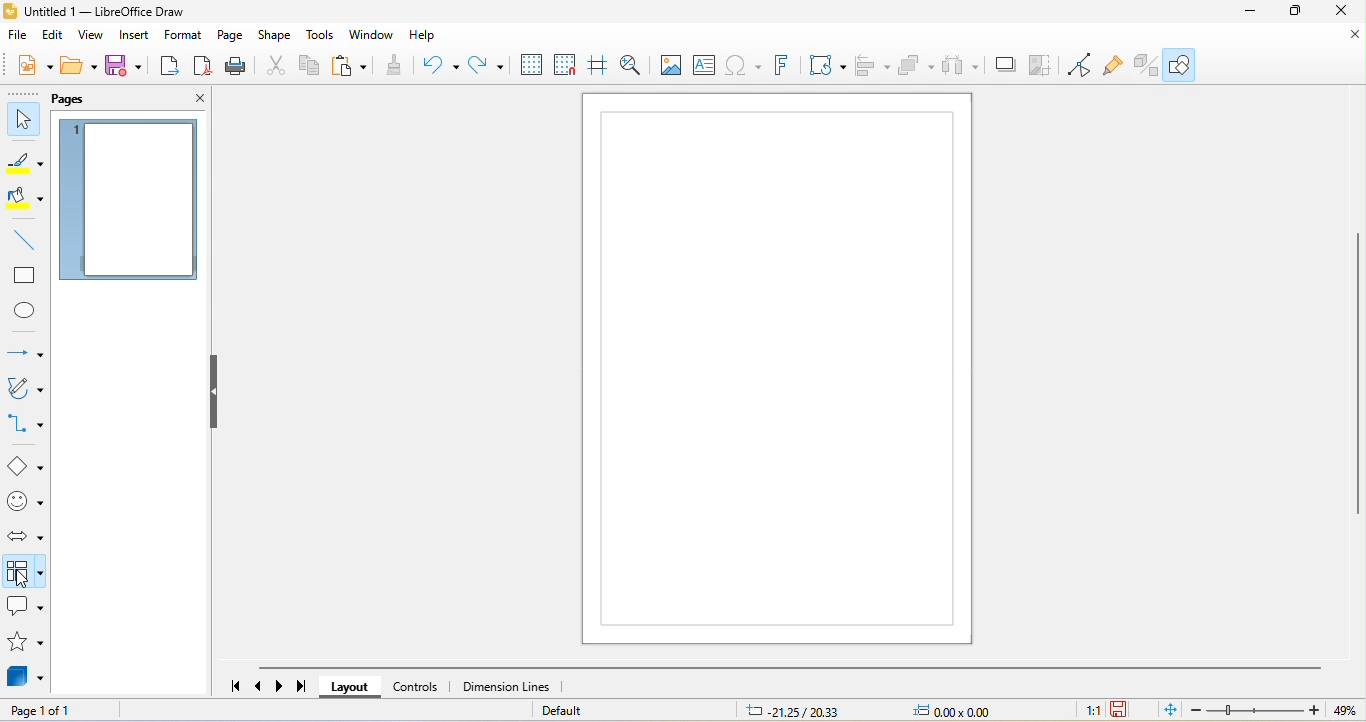  What do you see at coordinates (27, 275) in the screenshot?
I see `rectangle` at bounding box center [27, 275].